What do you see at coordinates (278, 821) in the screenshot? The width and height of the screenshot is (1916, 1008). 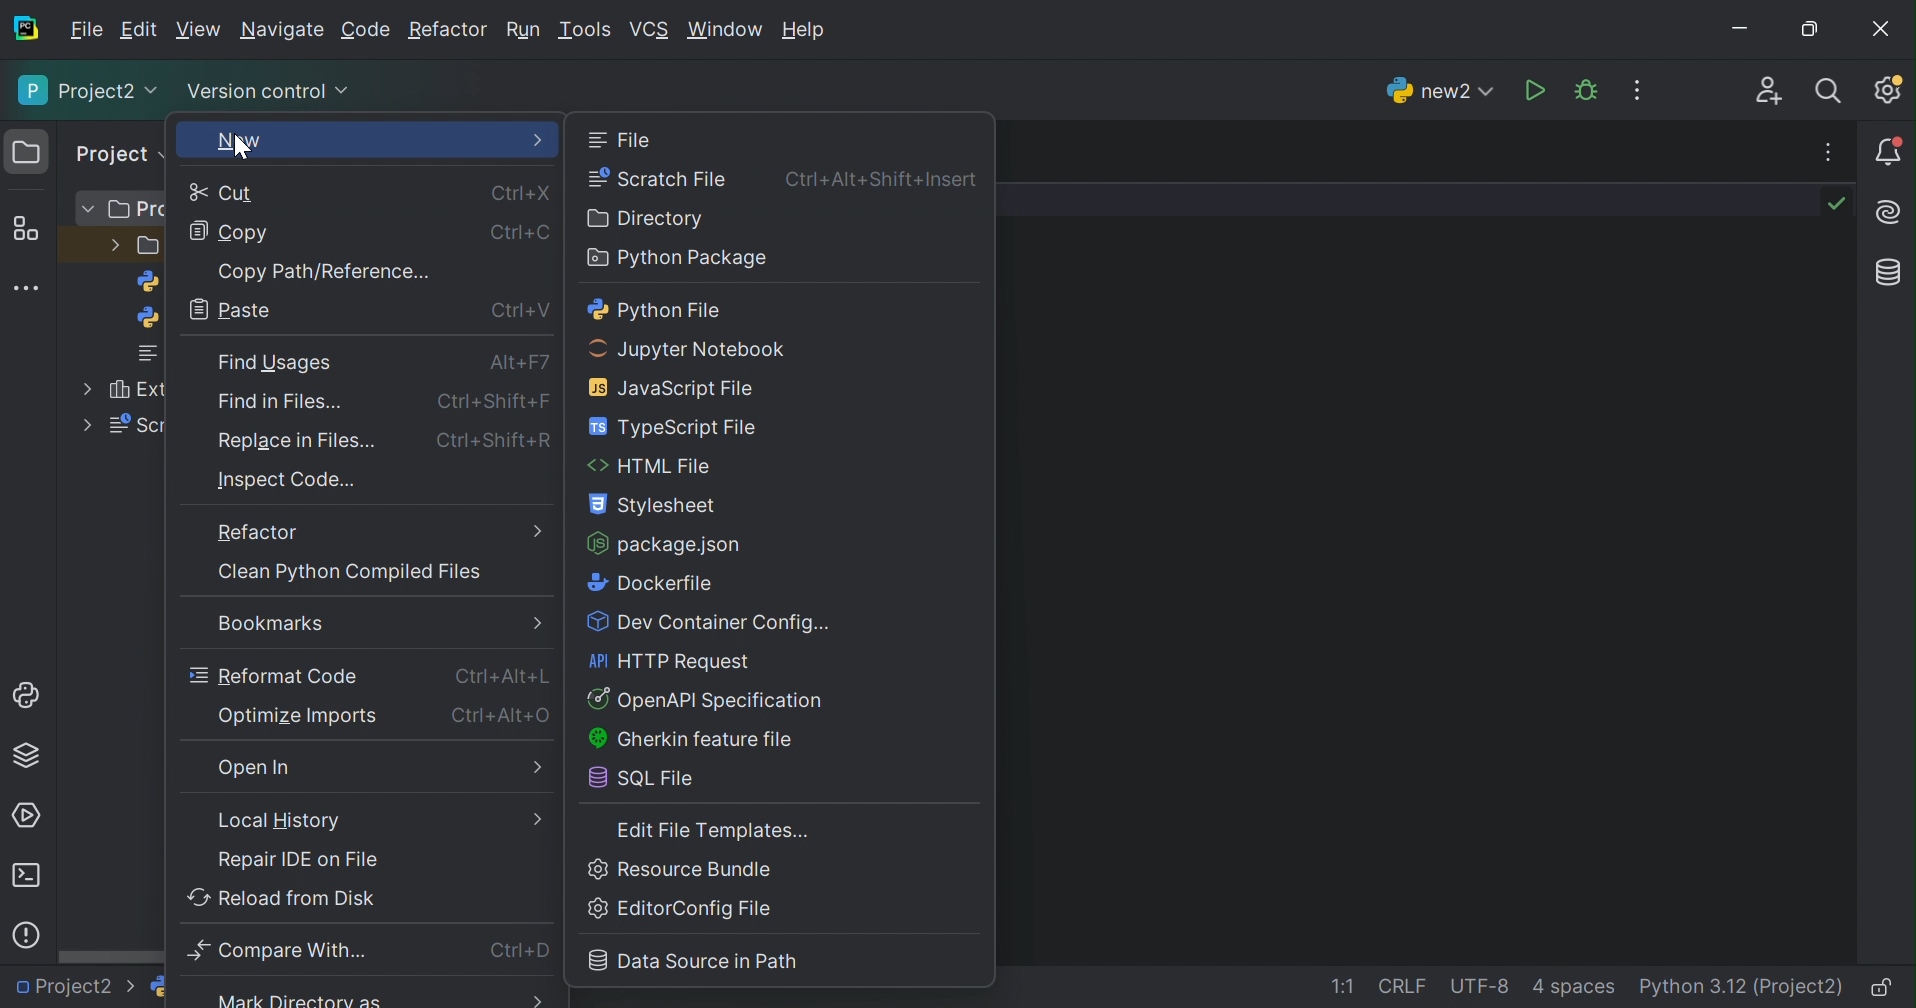 I see `Local History` at bounding box center [278, 821].